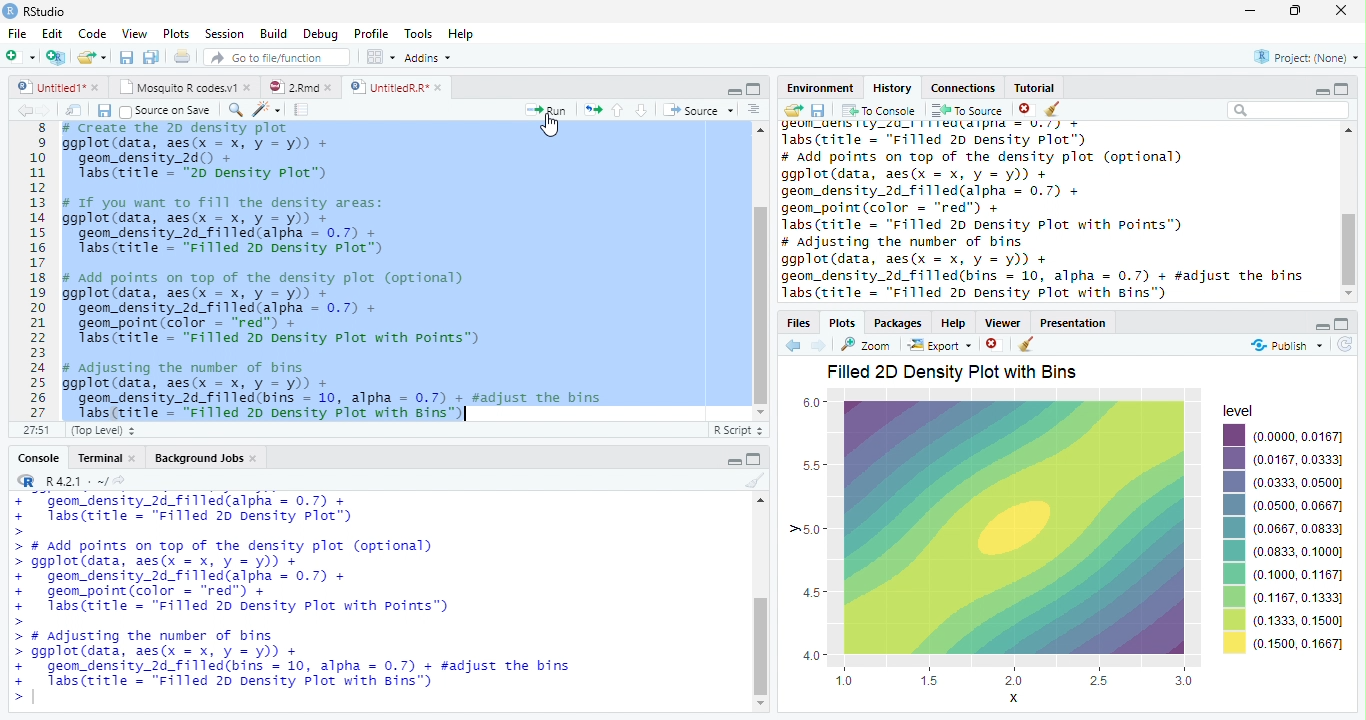 The height and width of the screenshot is (720, 1366). What do you see at coordinates (94, 35) in the screenshot?
I see `Code` at bounding box center [94, 35].